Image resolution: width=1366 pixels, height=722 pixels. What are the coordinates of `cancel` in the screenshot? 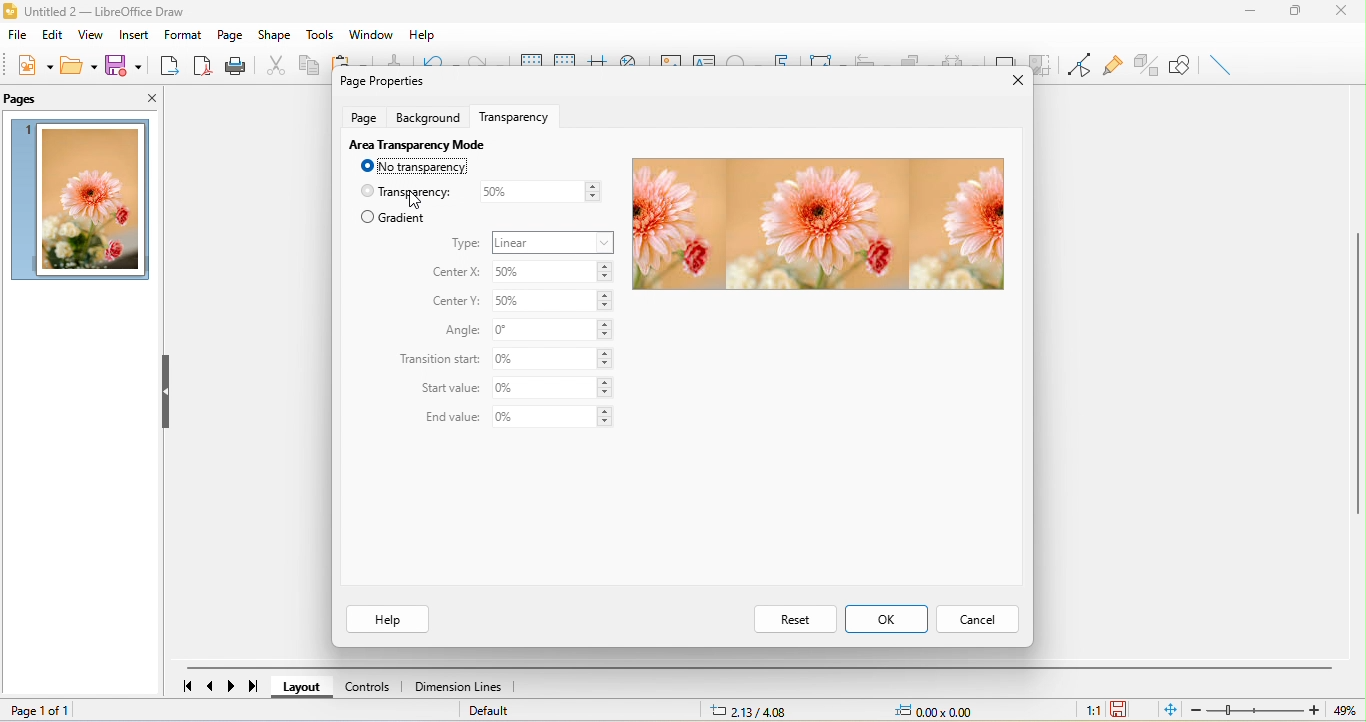 It's located at (976, 621).